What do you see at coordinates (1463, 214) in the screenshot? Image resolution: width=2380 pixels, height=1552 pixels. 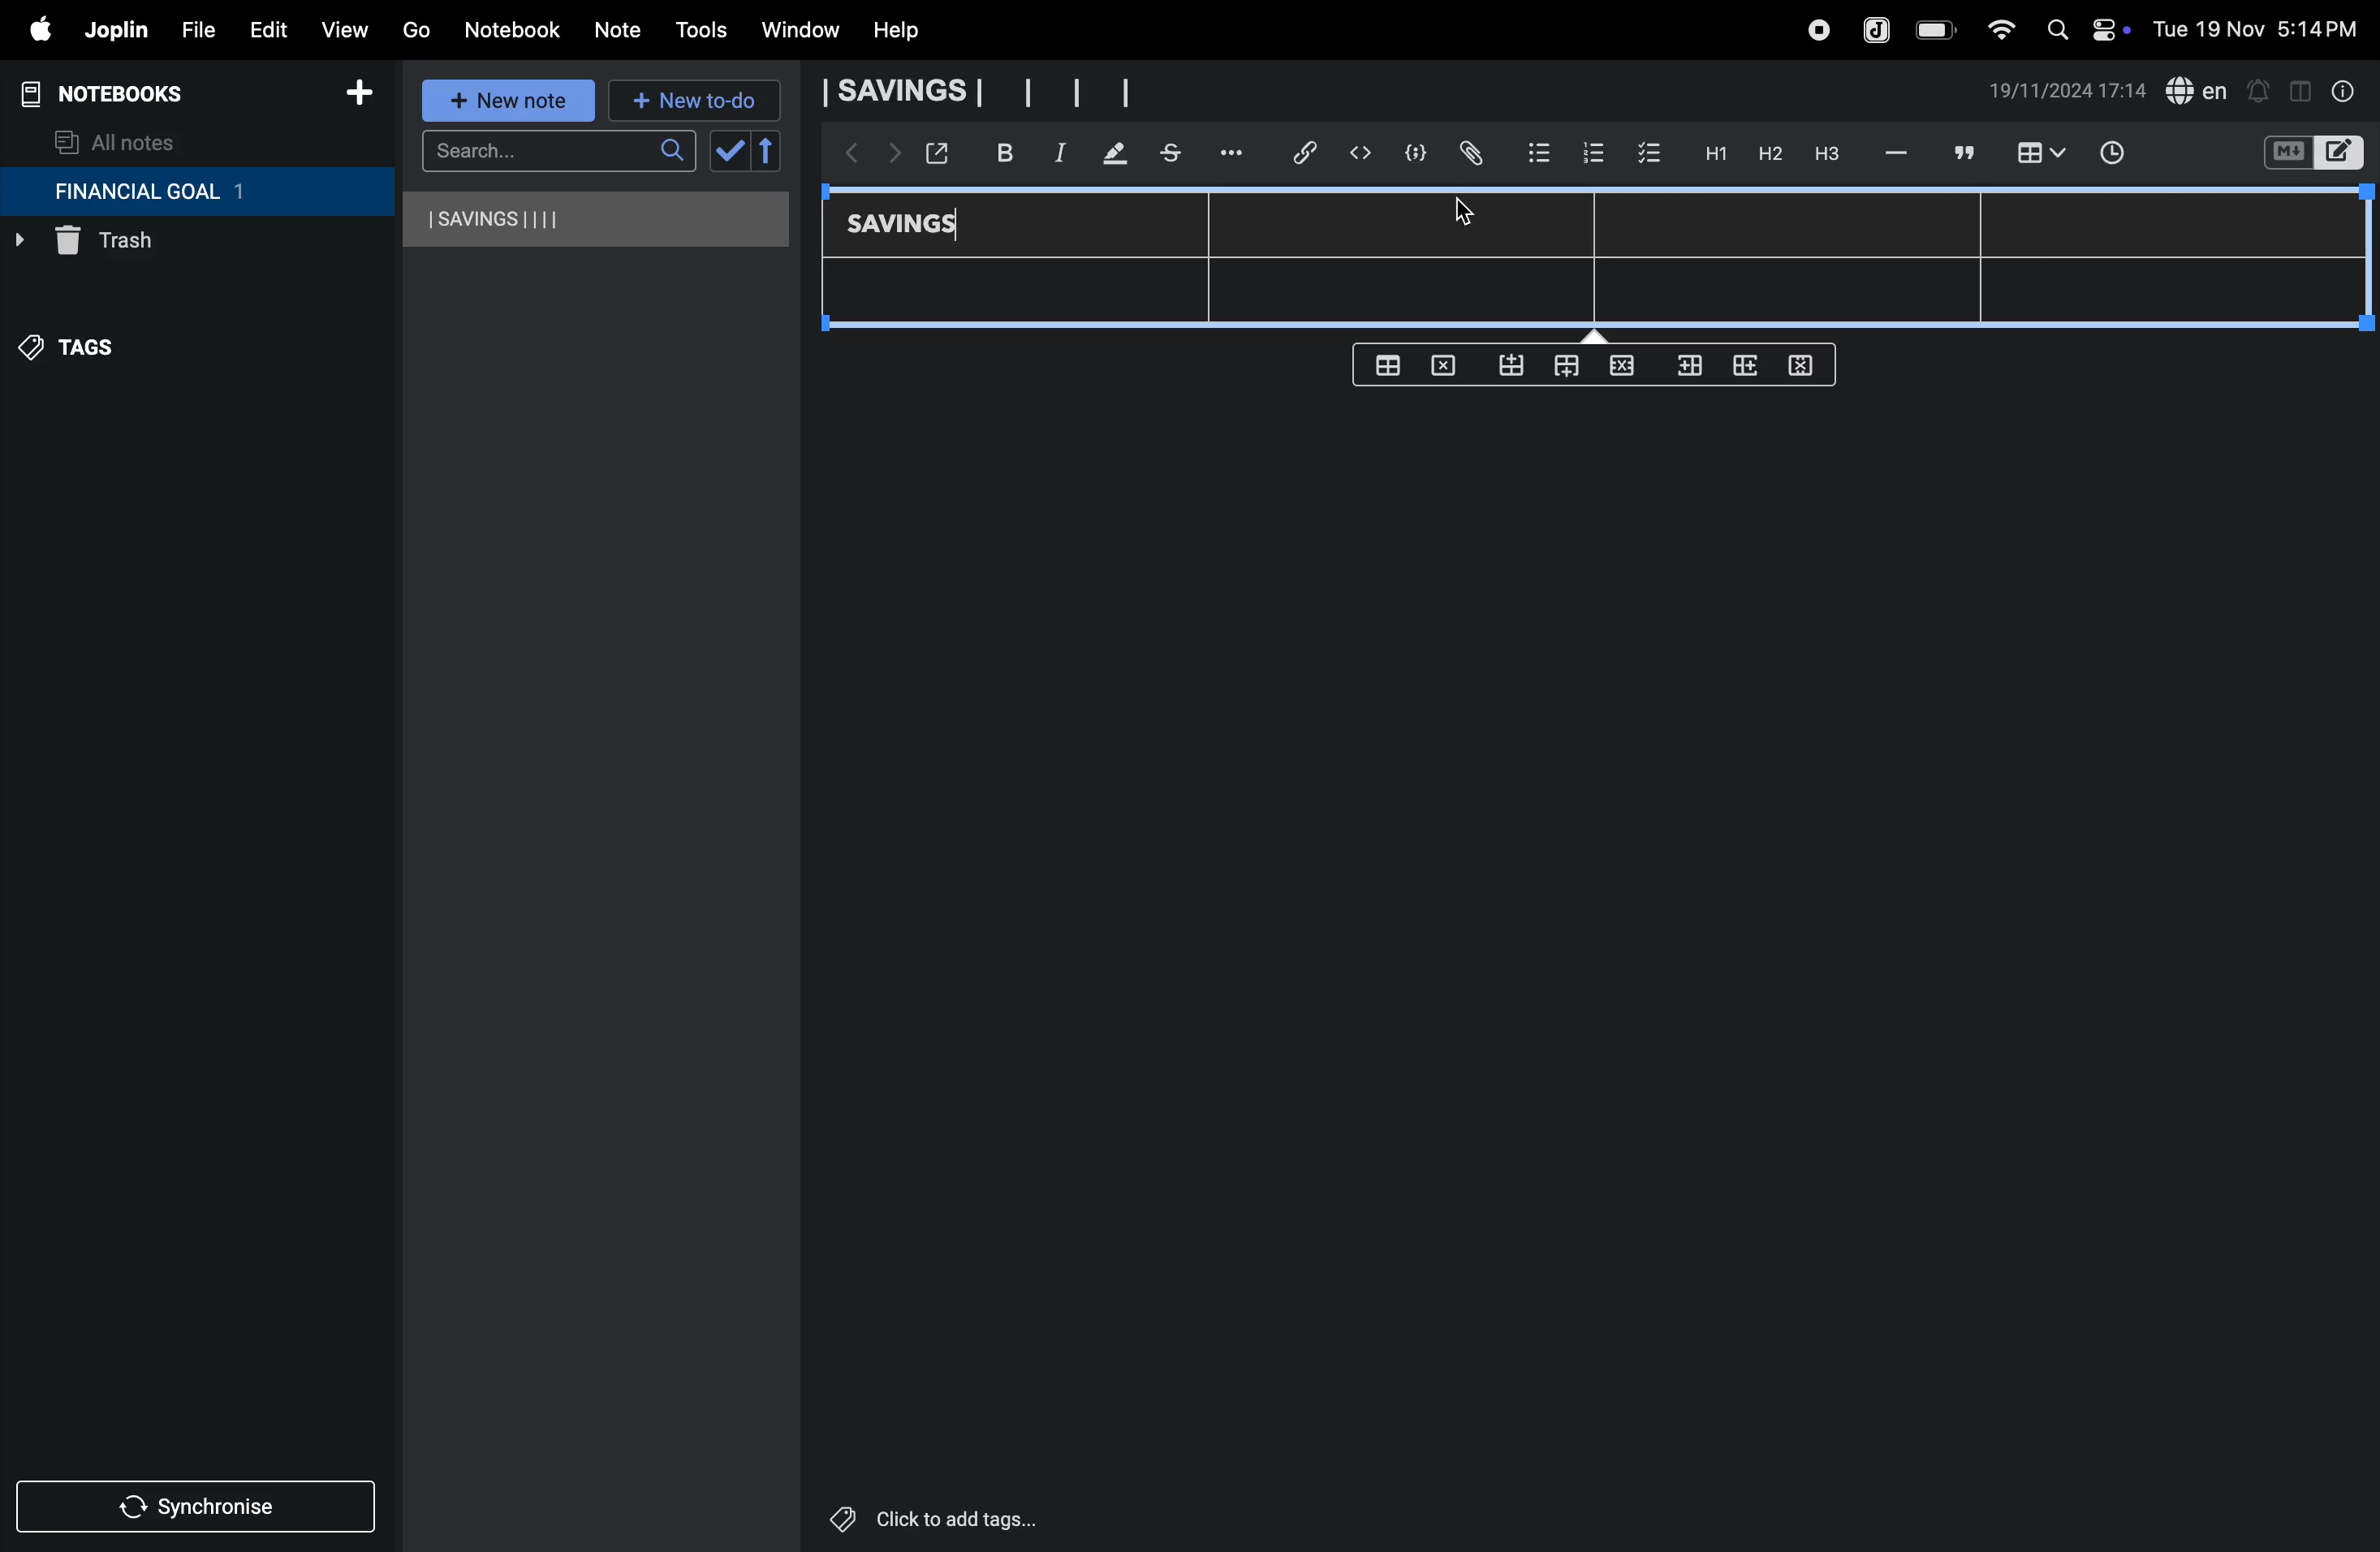 I see `cursor` at bounding box center [1463, 214].